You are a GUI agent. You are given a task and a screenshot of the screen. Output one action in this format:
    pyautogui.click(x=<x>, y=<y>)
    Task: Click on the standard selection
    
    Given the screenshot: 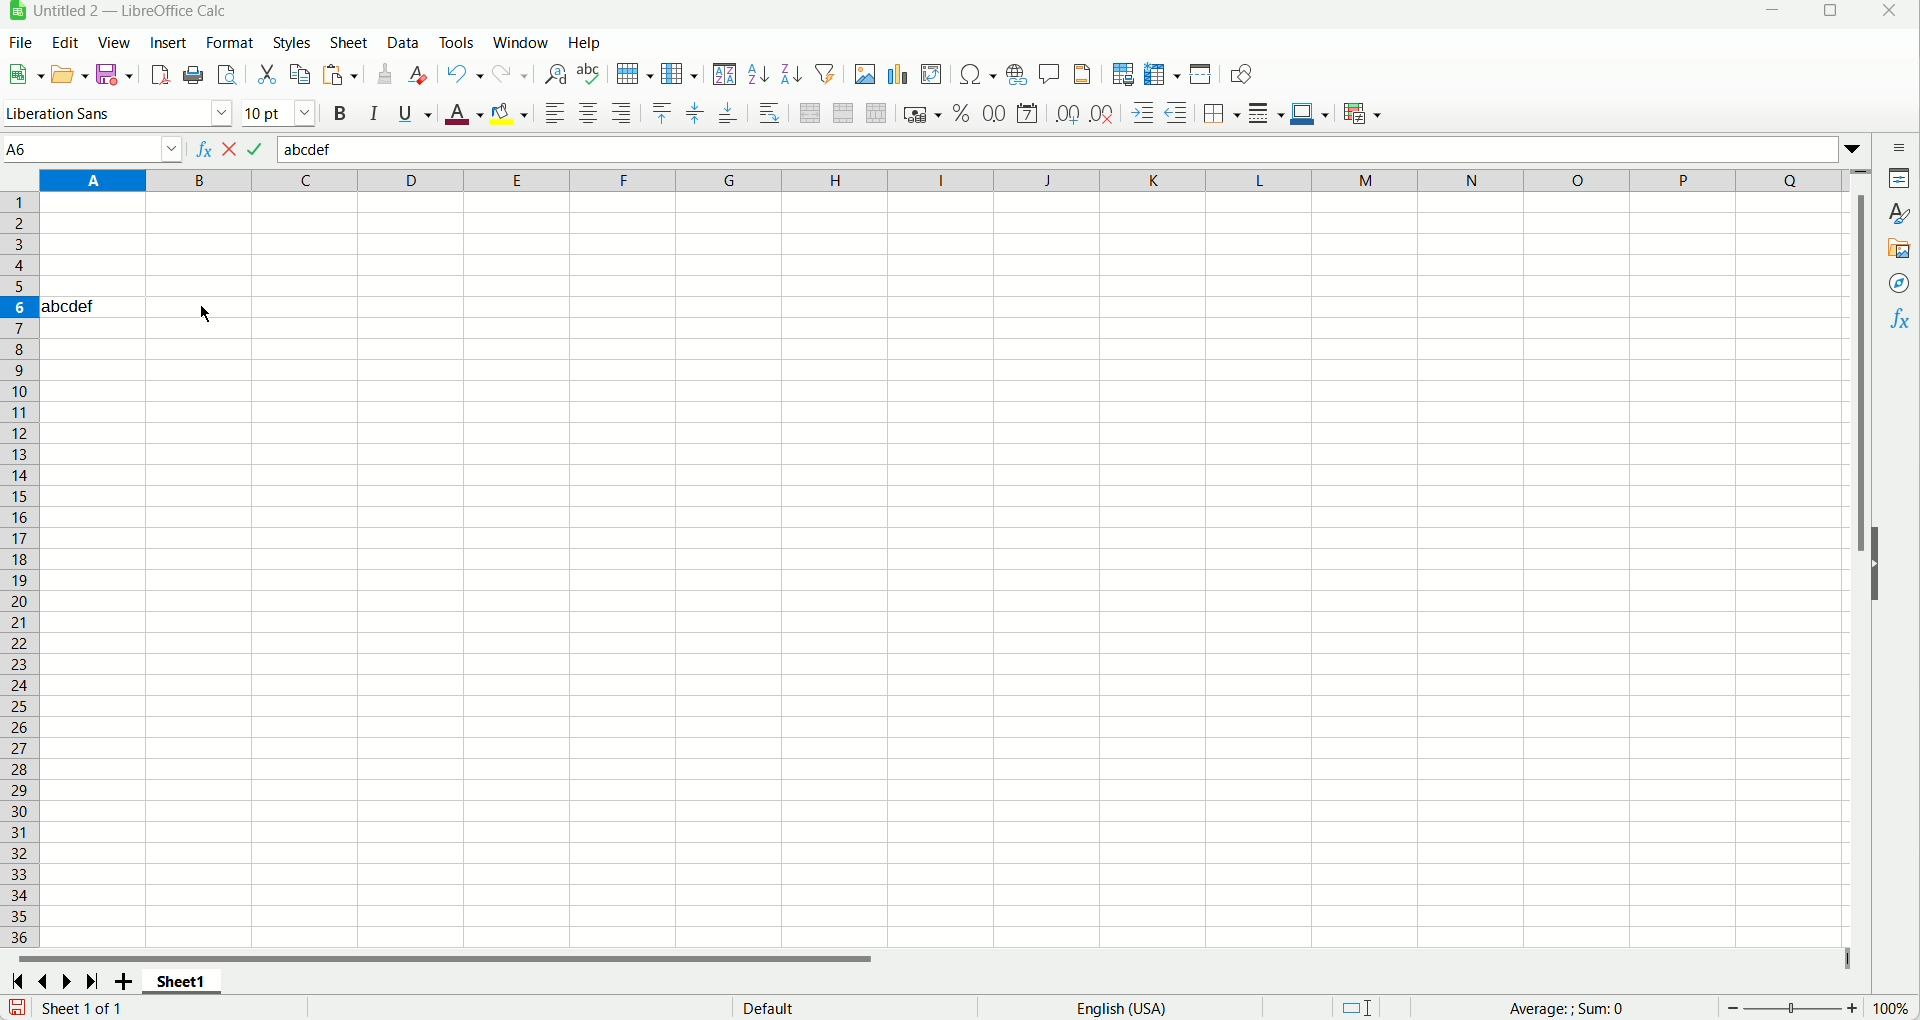 What is the action you would take?
    pyautogui.click(x=1358, y=1006)
    